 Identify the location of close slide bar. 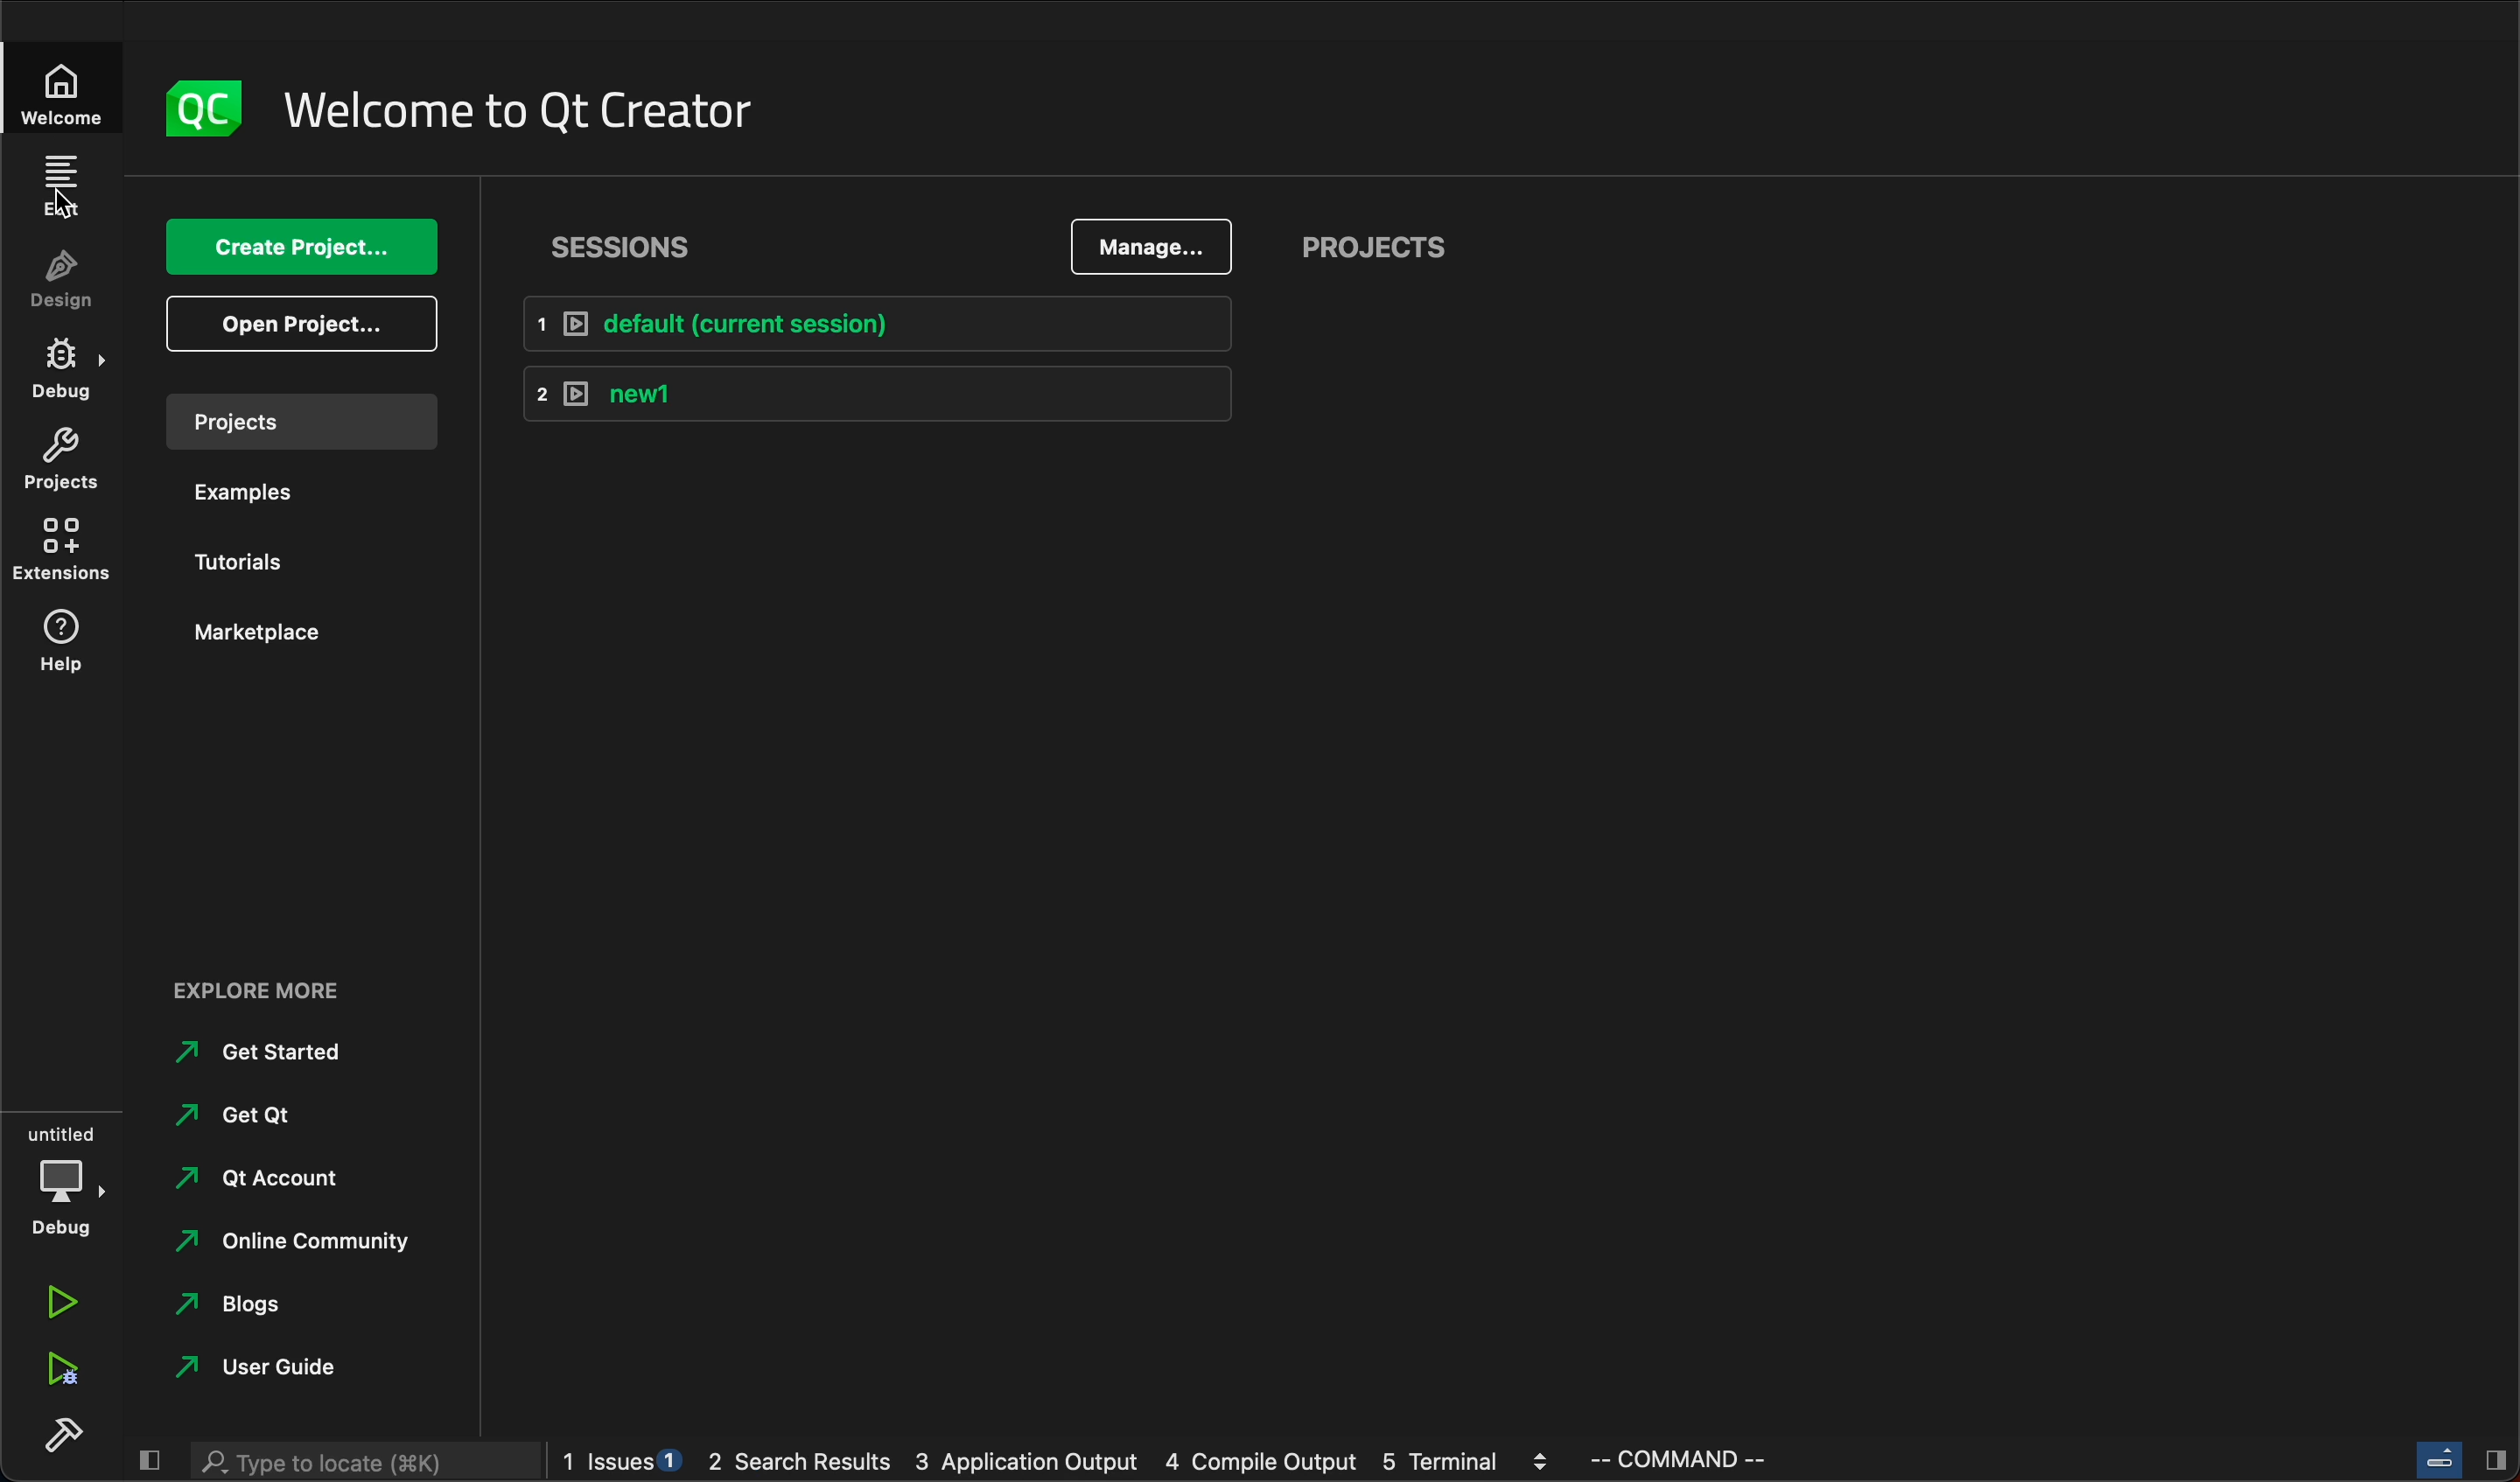
(147, 1462).